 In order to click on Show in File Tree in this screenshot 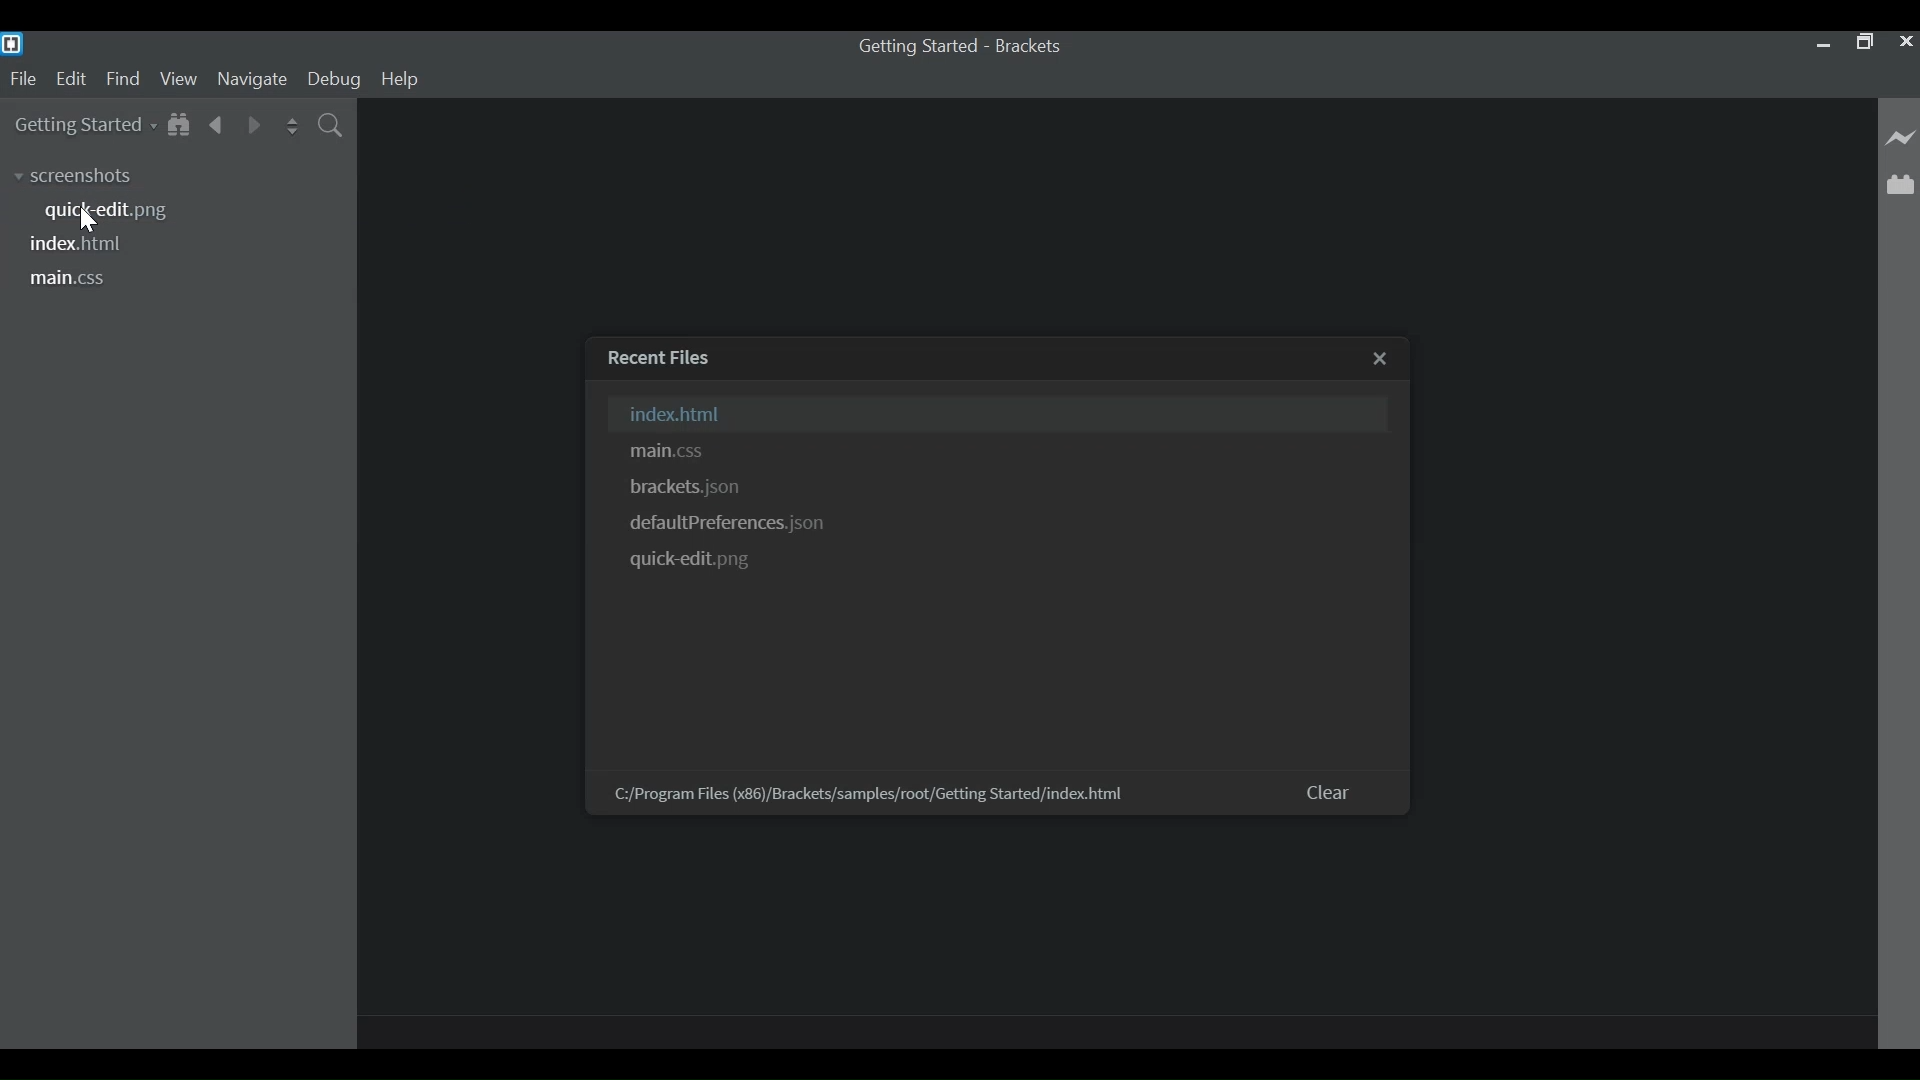, I will do `click(183, 124)`.